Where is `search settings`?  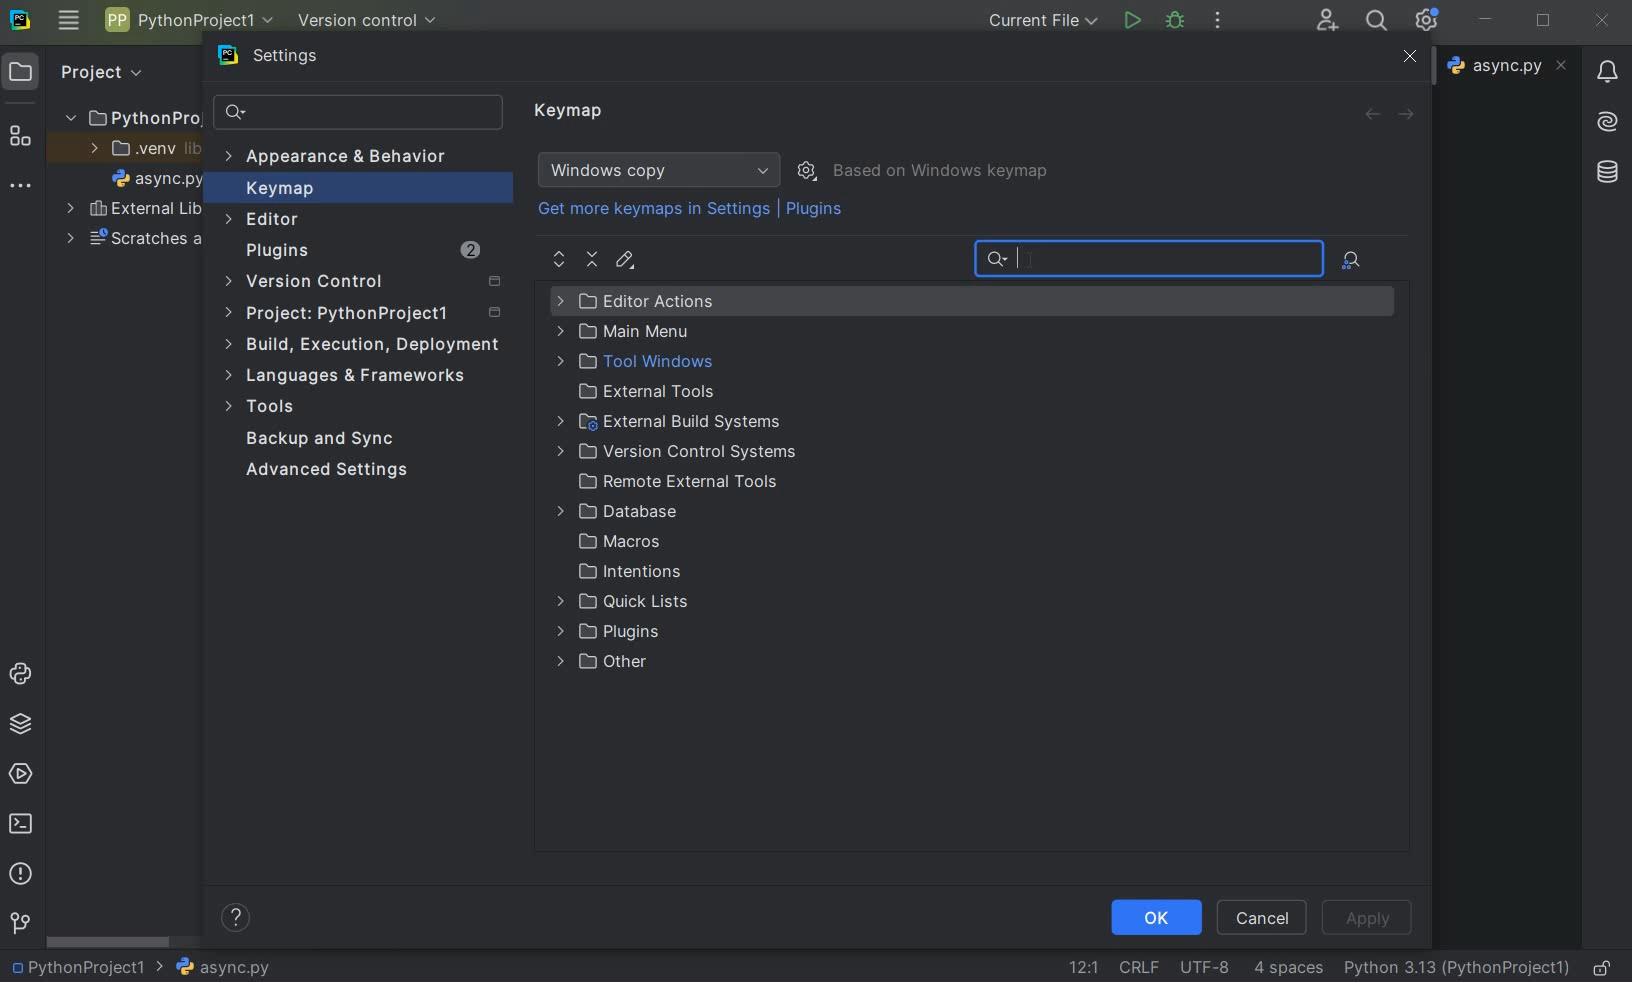 search settings is located at coordinates (359, 113).